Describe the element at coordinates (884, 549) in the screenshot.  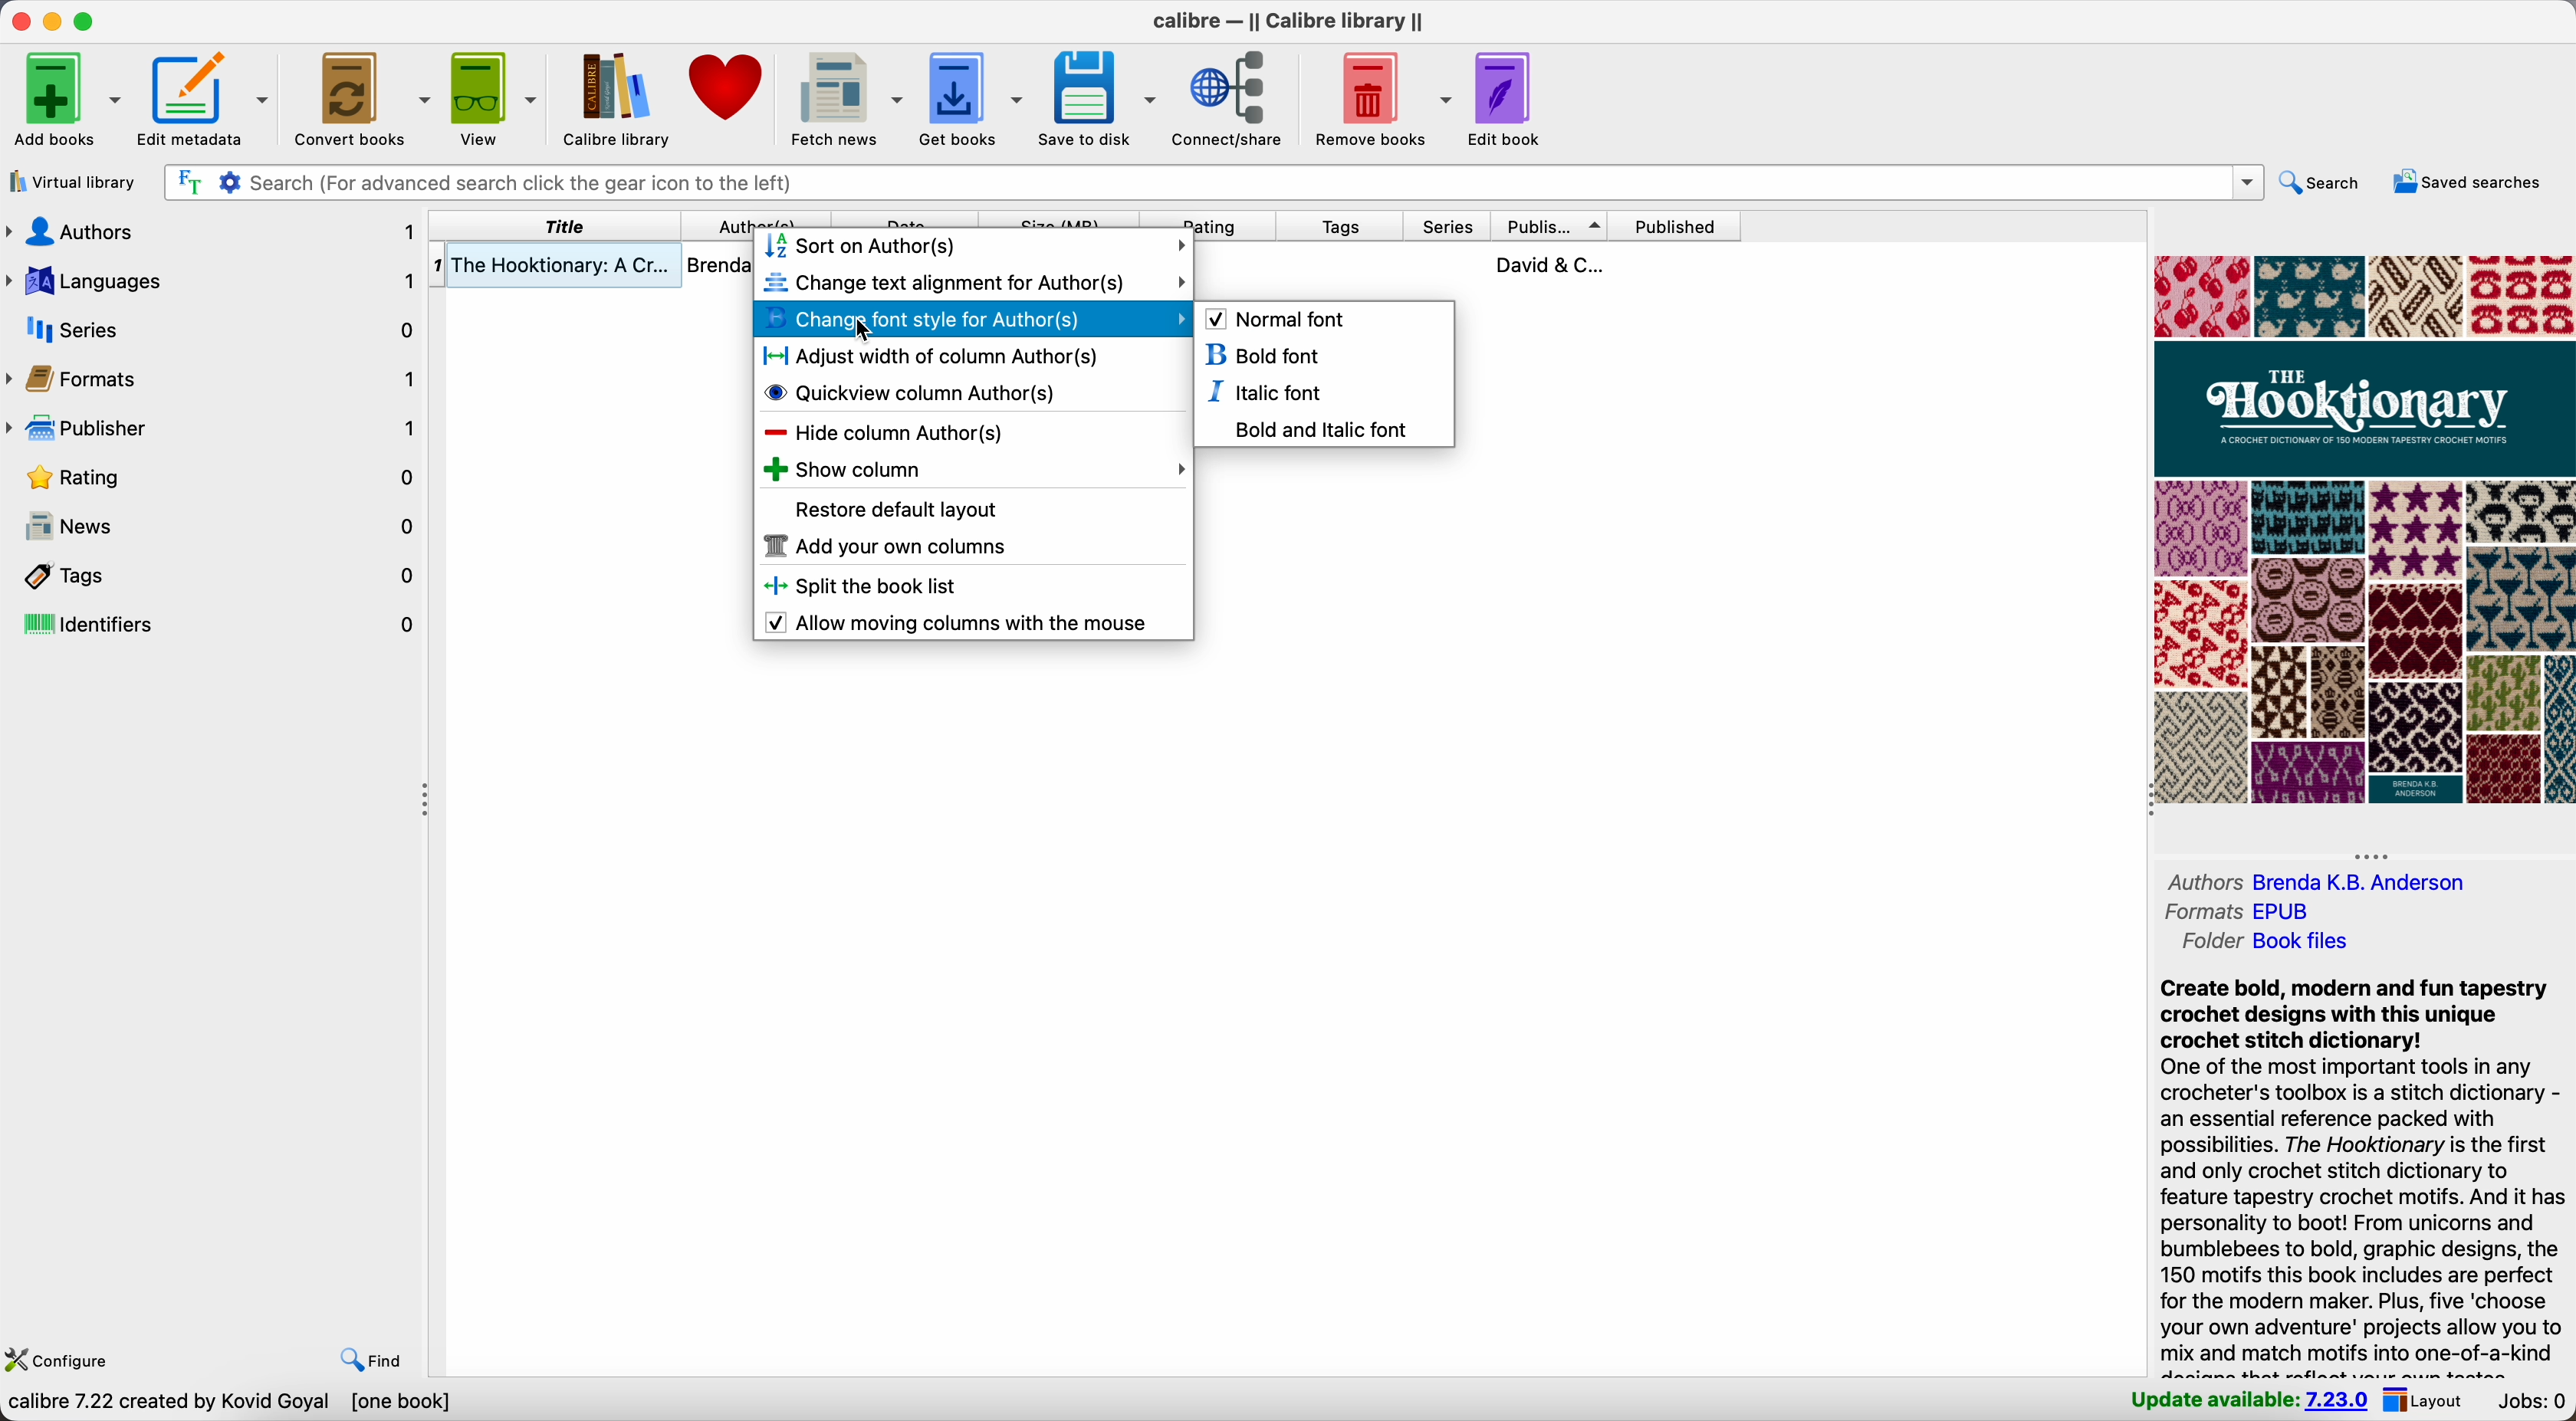
I see `add your own columns` at that location.